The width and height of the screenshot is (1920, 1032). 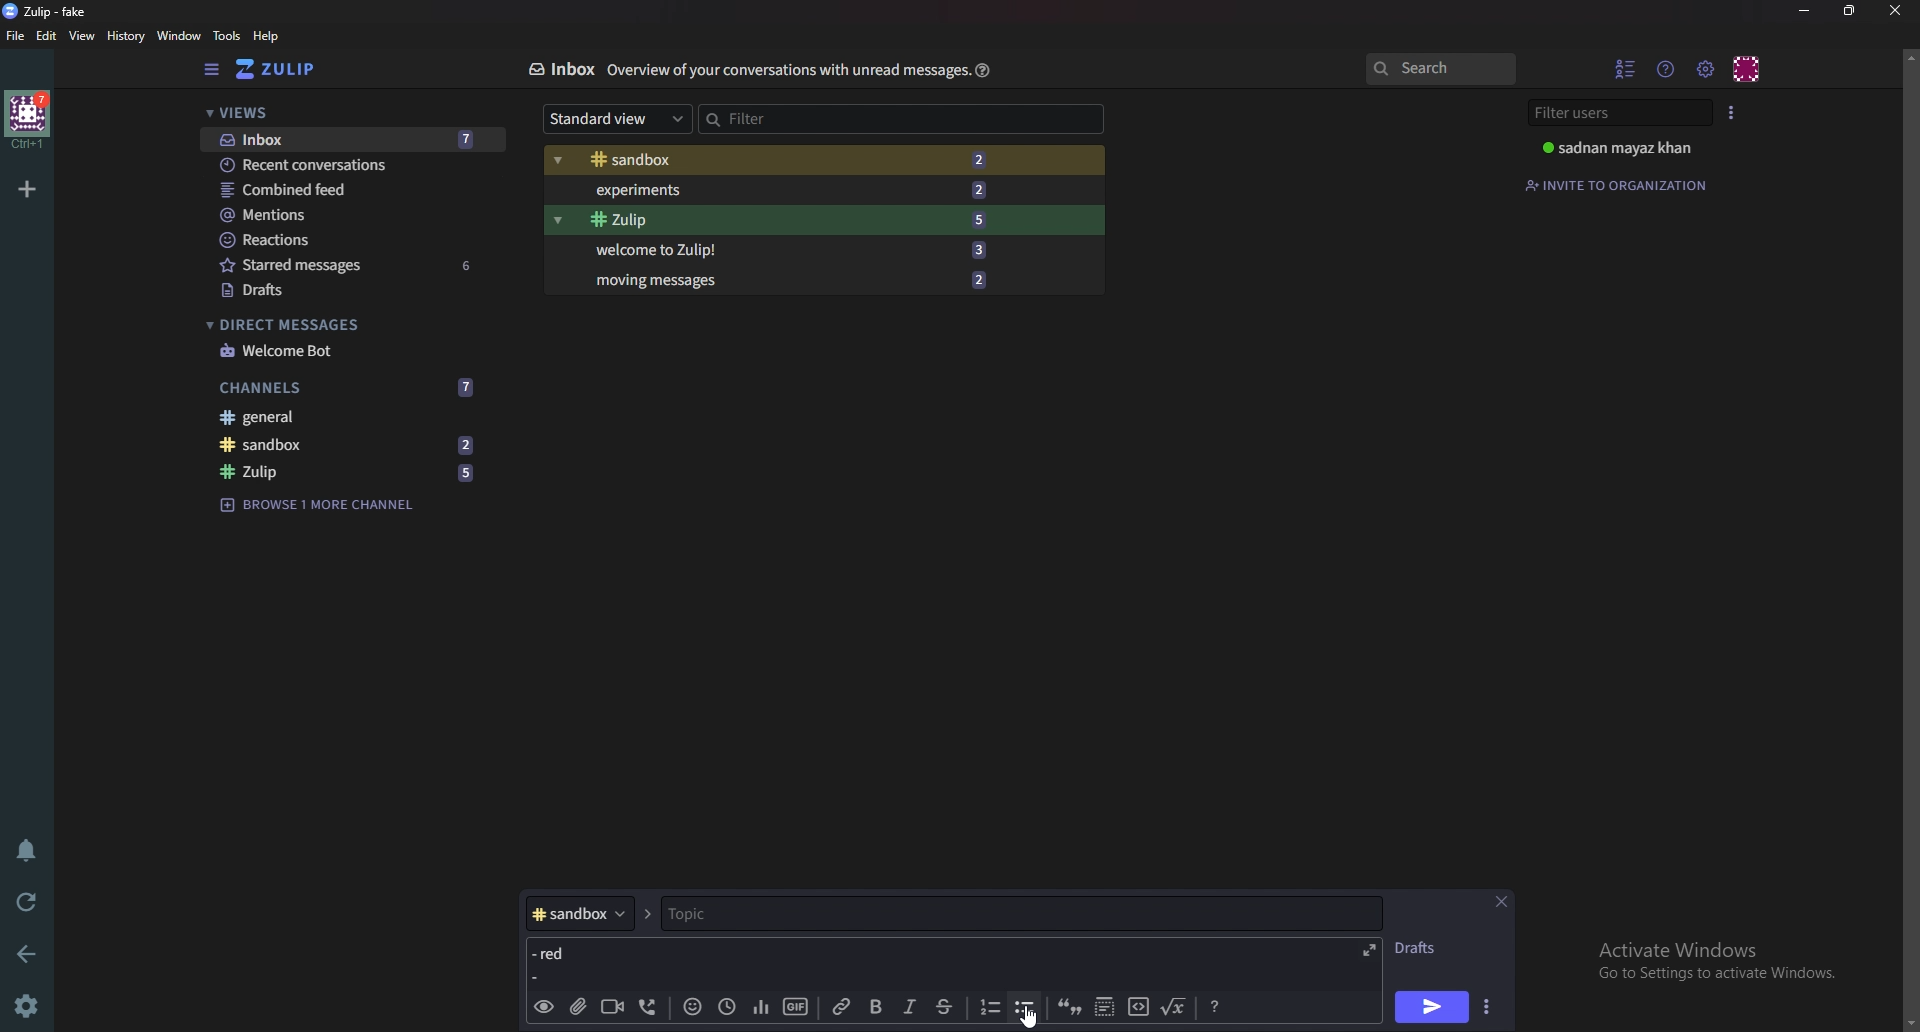 What do you see at coordinates (1439, 68) in the screenshot?
I see `search` at bounding box center [1439, 68].